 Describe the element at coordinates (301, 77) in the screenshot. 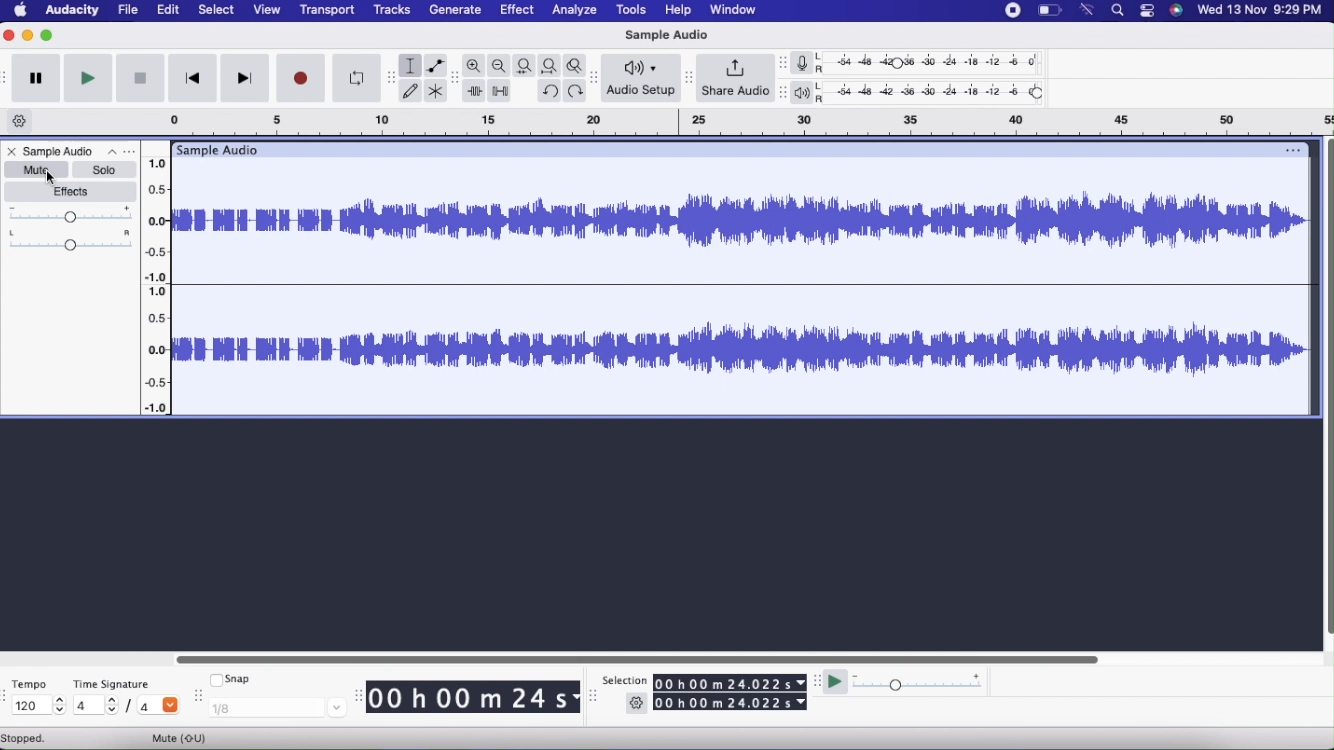

I see `Record` at that location.